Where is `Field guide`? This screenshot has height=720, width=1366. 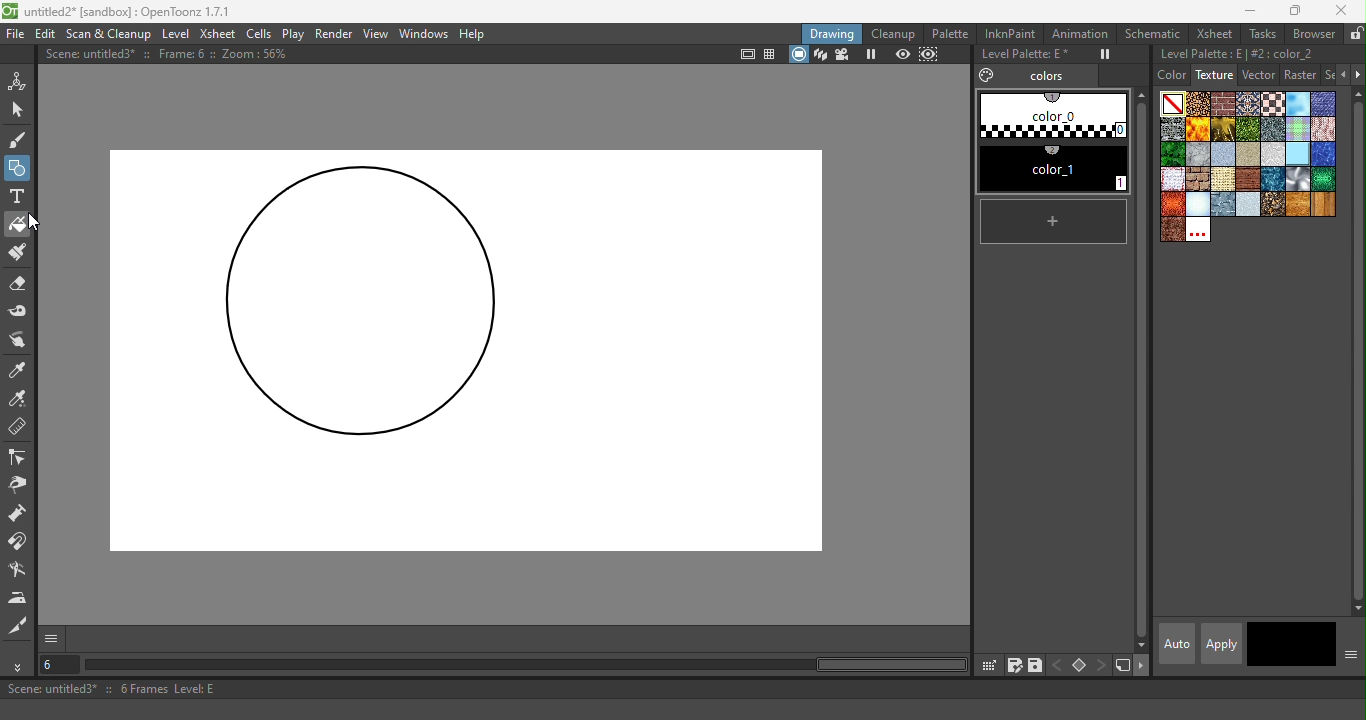
Field guide is located at coordinates (771, 55).